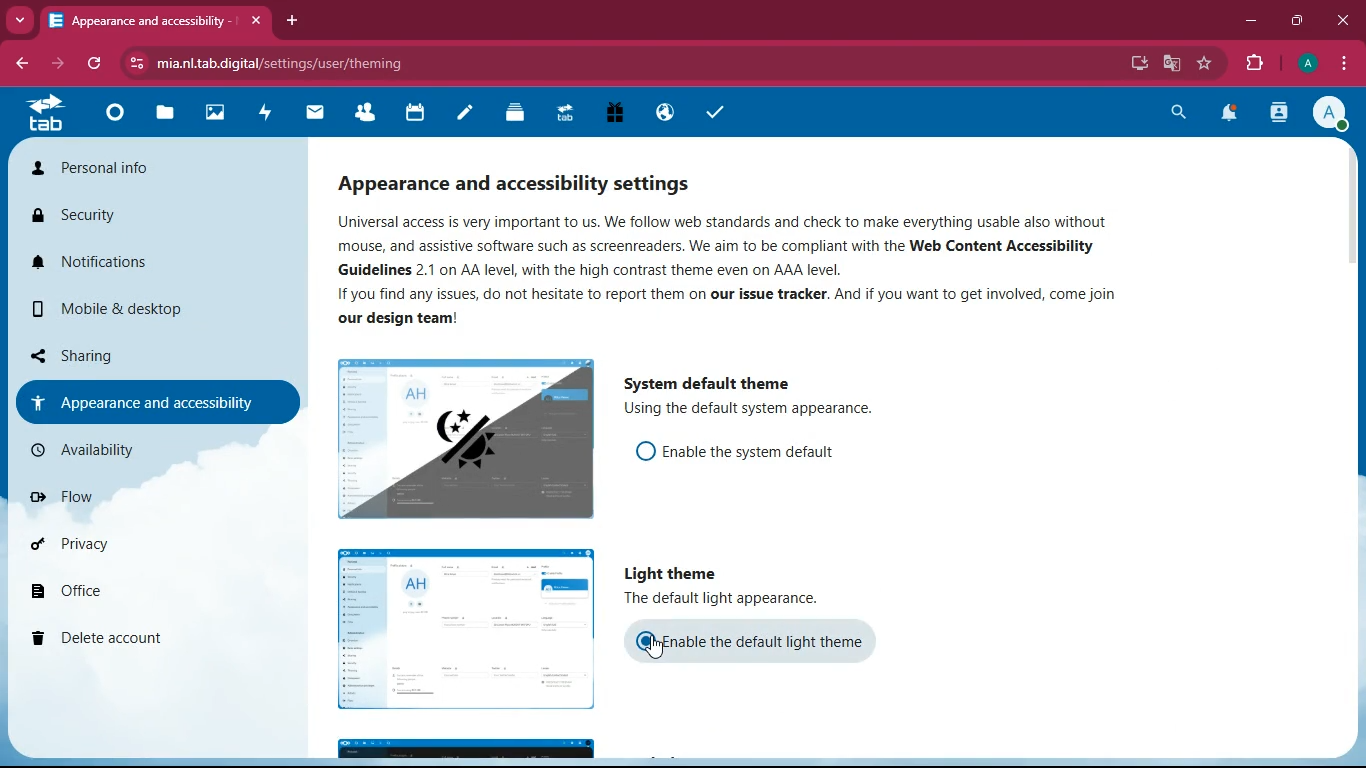 This screenshot has width=1366, height=768. Describe the element at coordinates (655, 648) in the screenshot. I see `pointing cursor` at that location.